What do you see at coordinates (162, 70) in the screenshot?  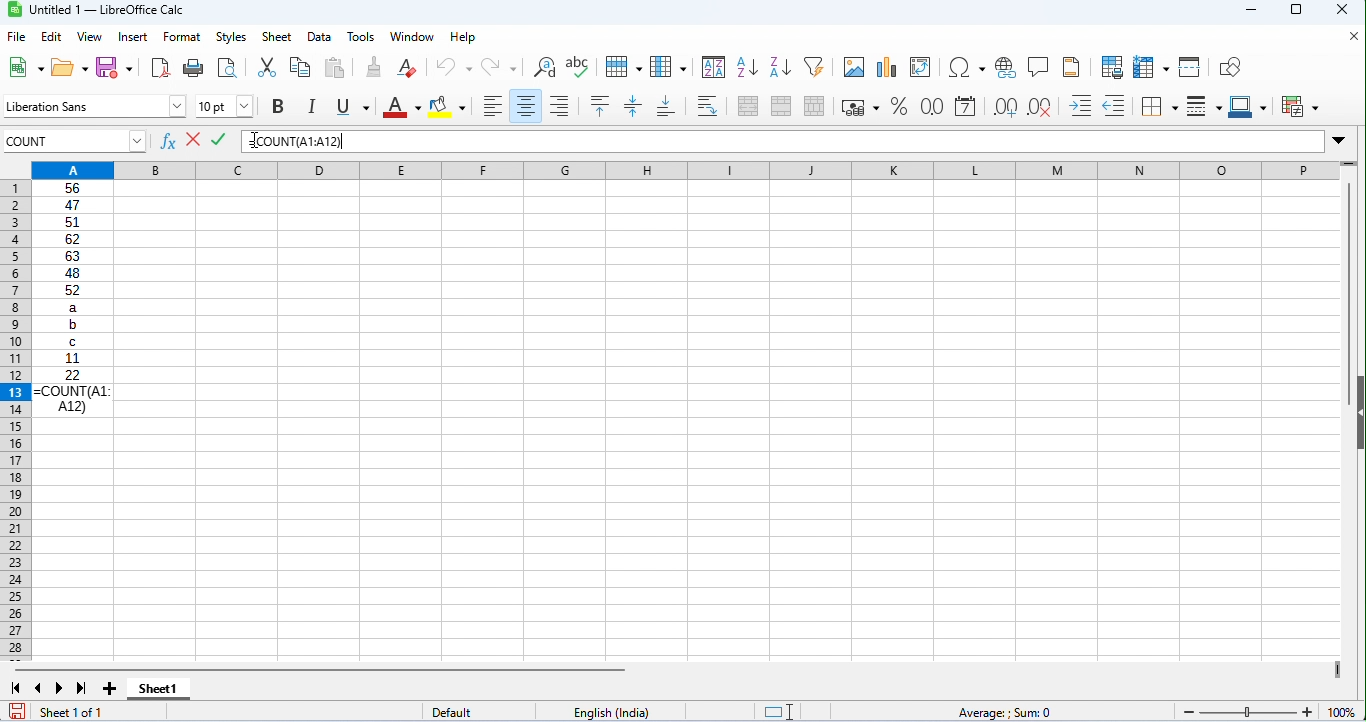 I see `export as pdf` at bounding box center [162, 70].